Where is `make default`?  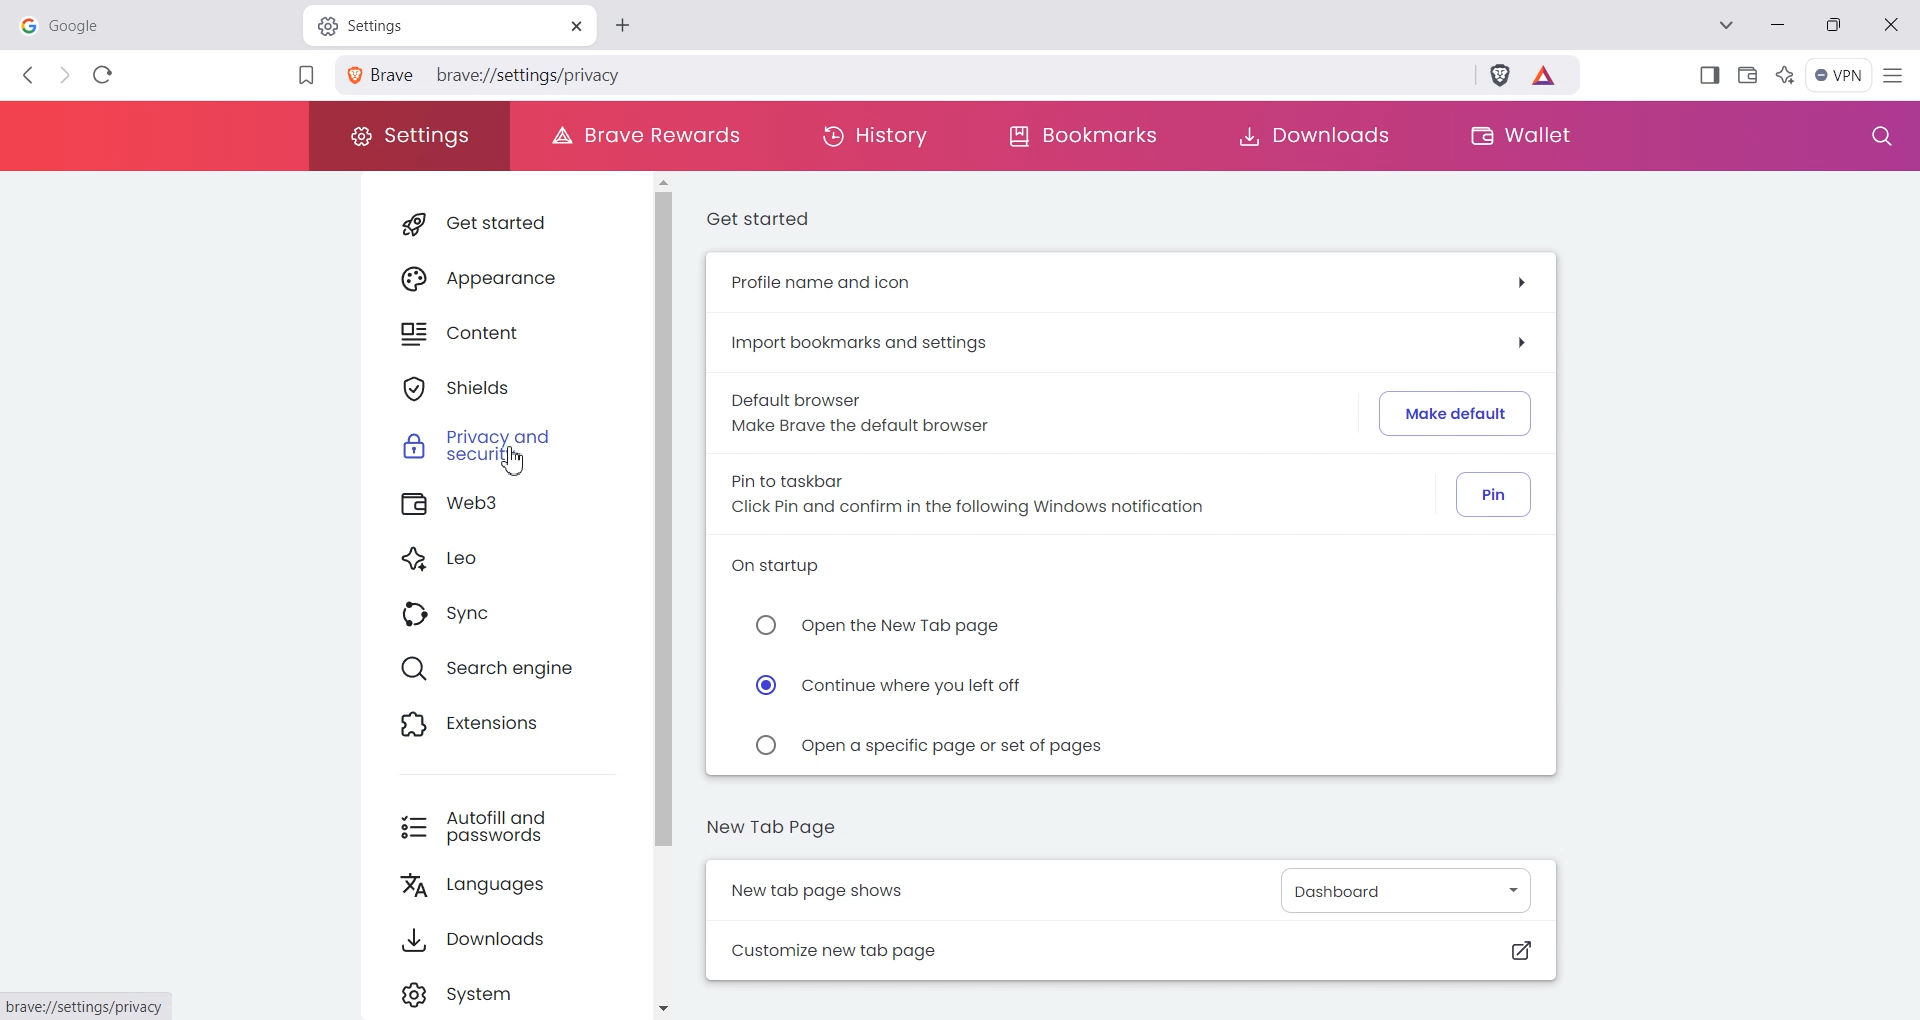 make default is located at coordinates (1450, 412).